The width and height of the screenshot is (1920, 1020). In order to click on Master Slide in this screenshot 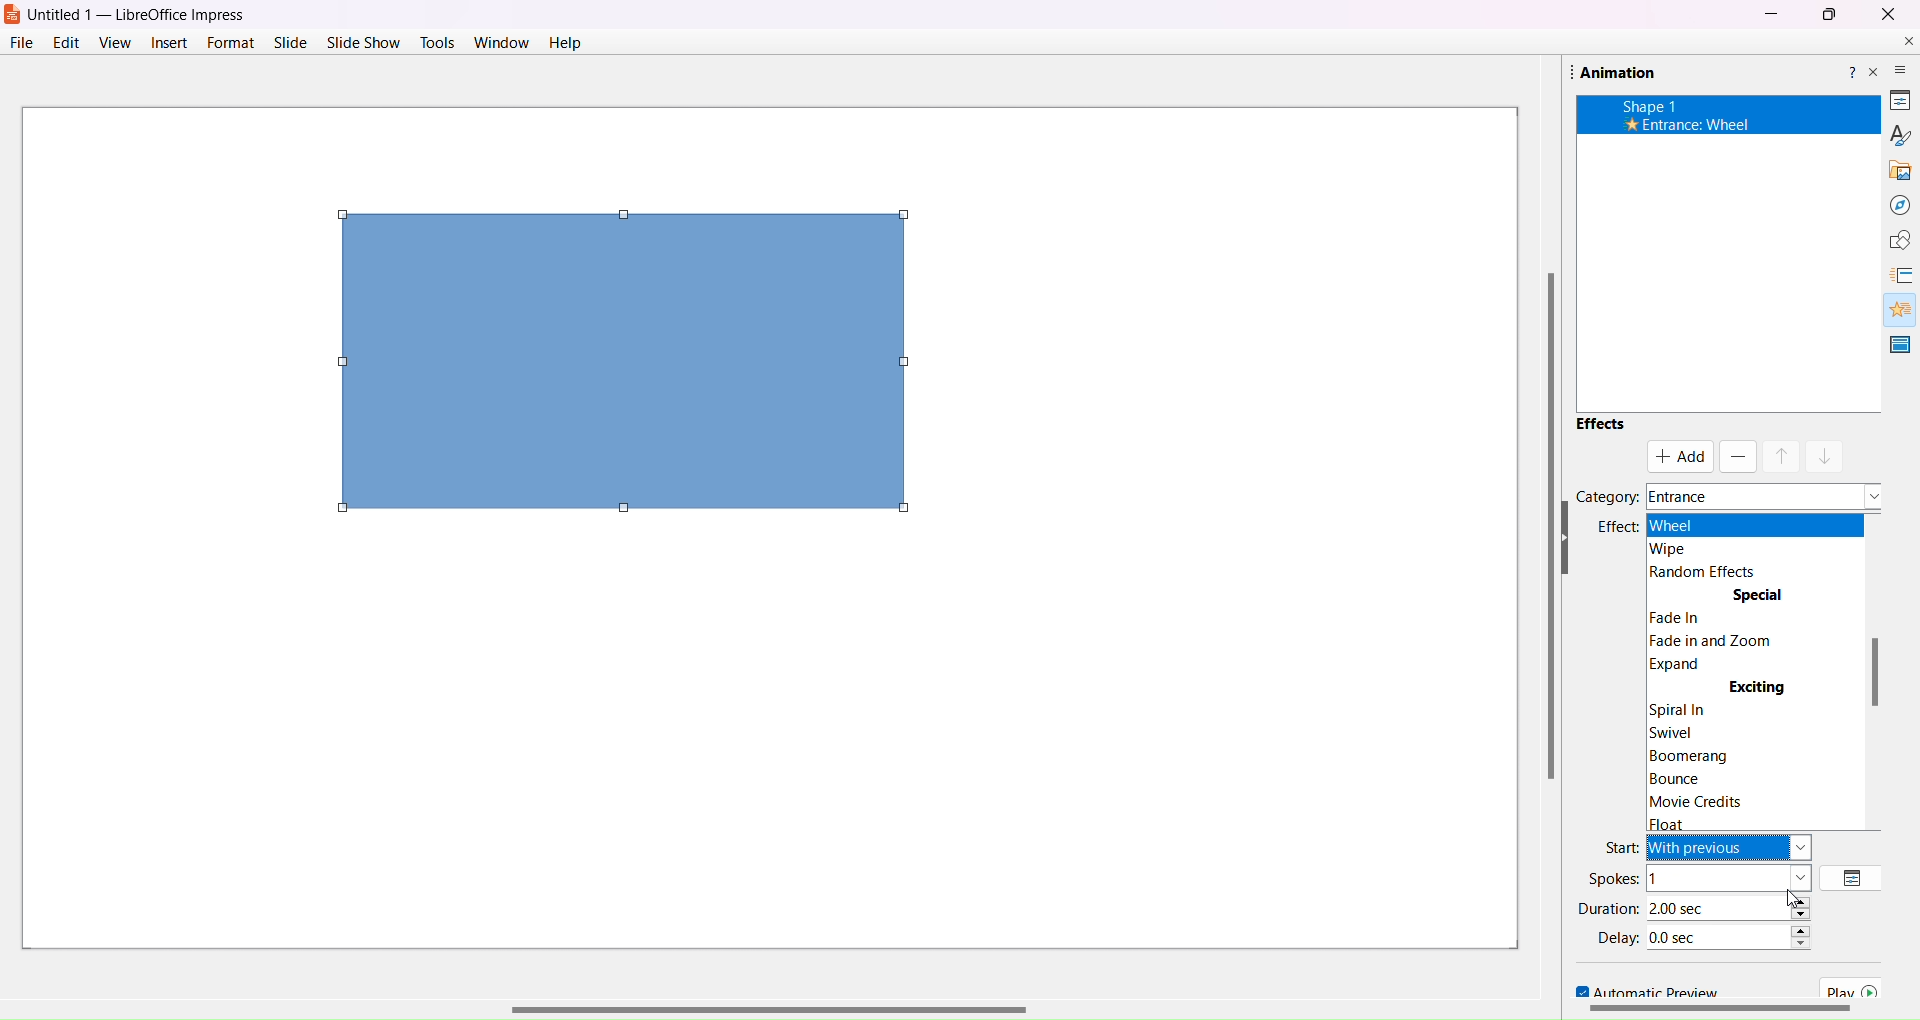, I will do `click(1901, 344)`.